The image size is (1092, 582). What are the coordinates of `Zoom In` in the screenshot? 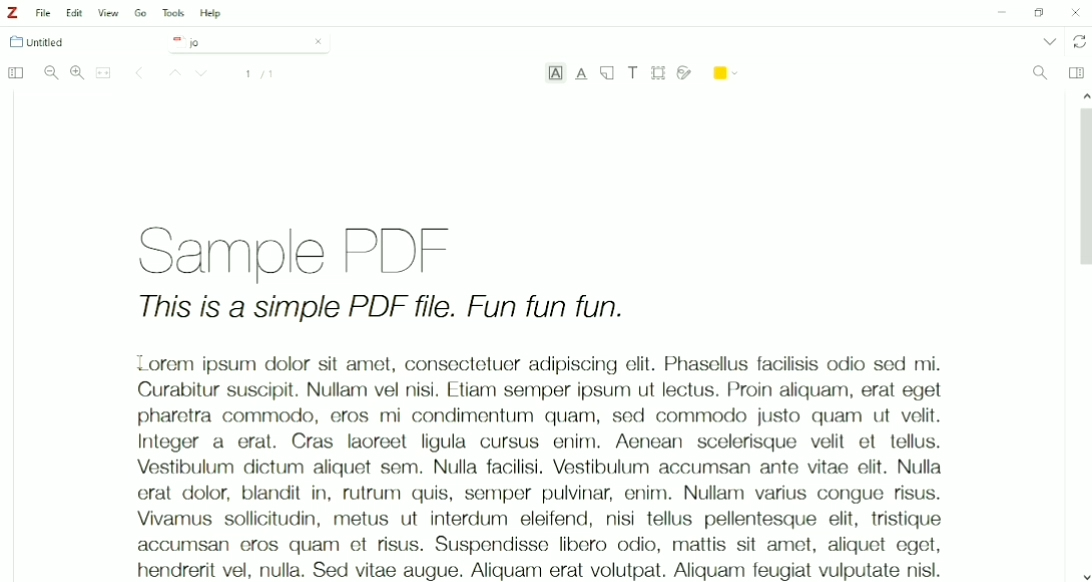 It's located at (77, 72).